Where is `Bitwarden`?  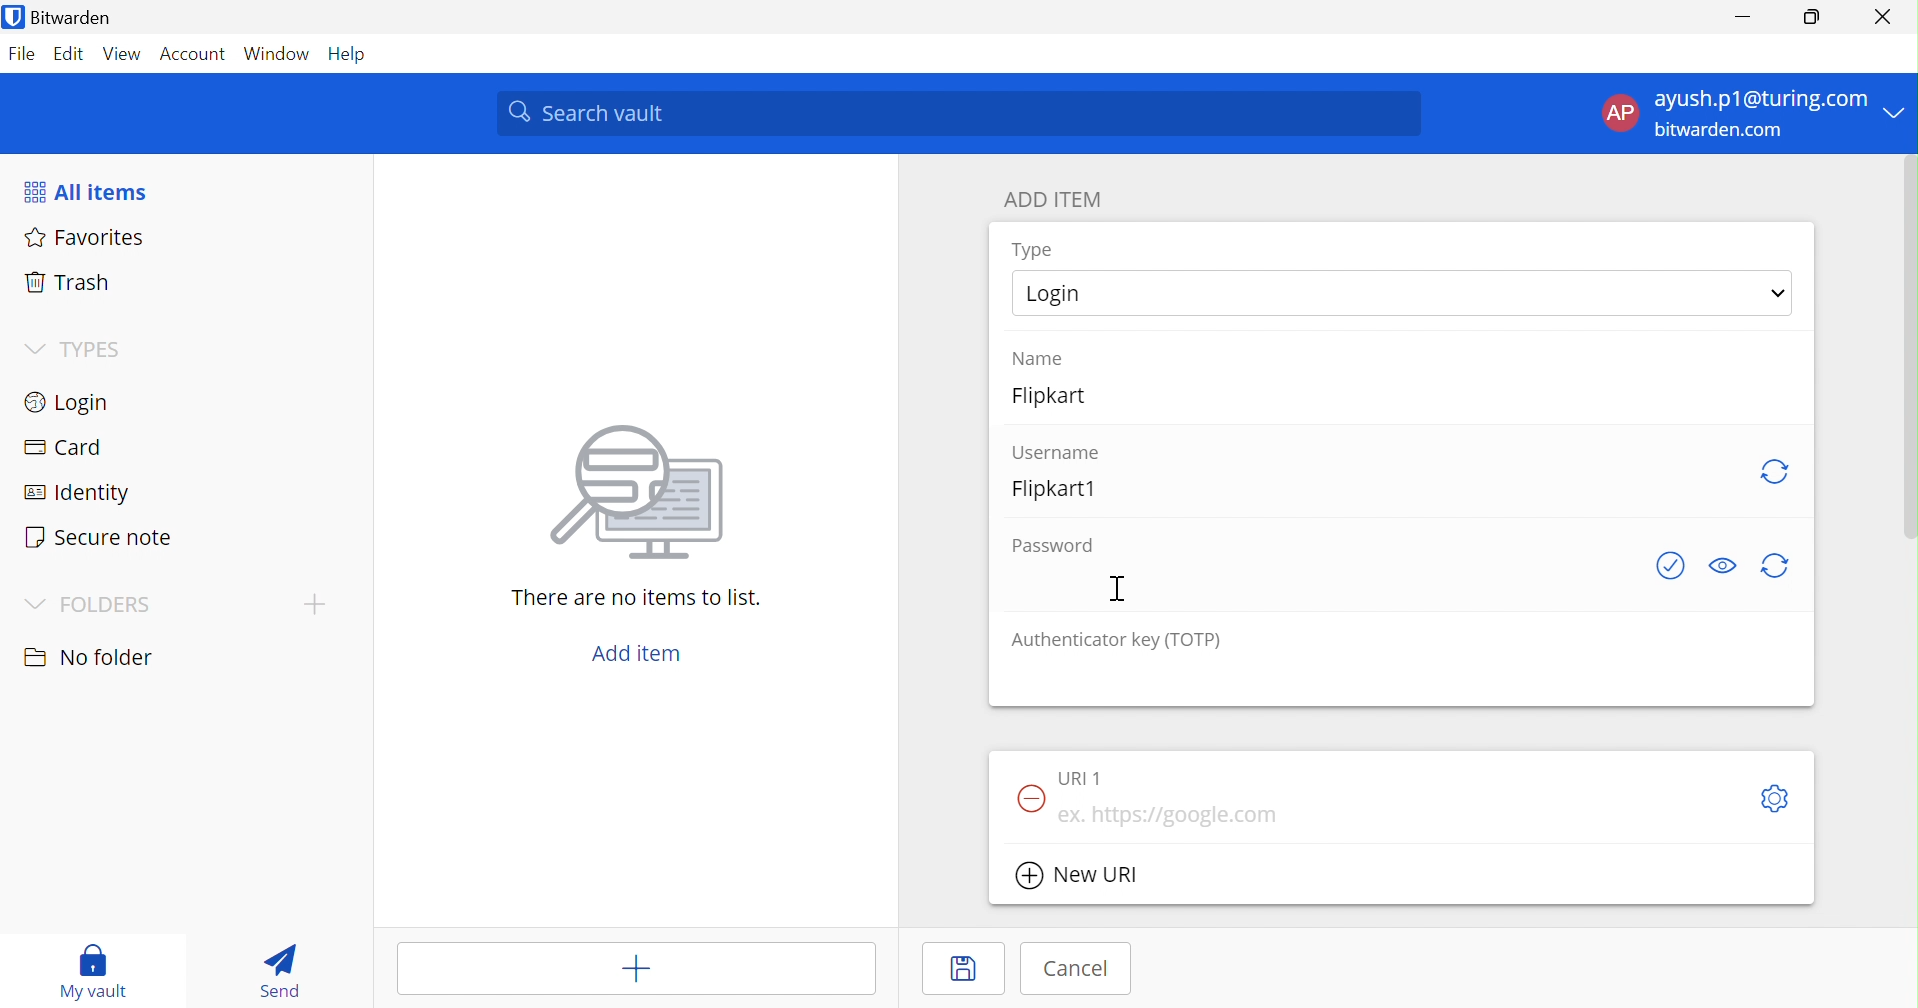 Bitwarden is located at coordinates (73, 19).